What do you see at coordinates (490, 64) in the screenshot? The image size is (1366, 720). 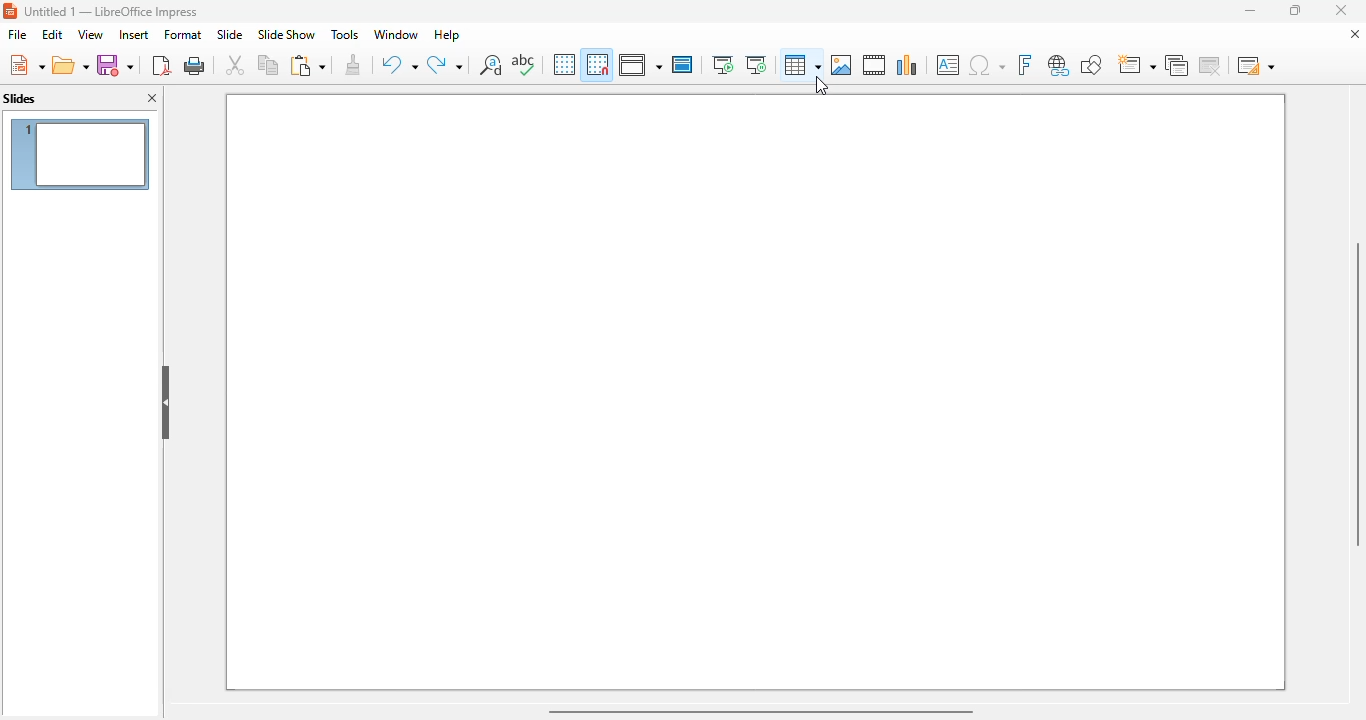 I see `find and replace` at bounding box center [490, 64].